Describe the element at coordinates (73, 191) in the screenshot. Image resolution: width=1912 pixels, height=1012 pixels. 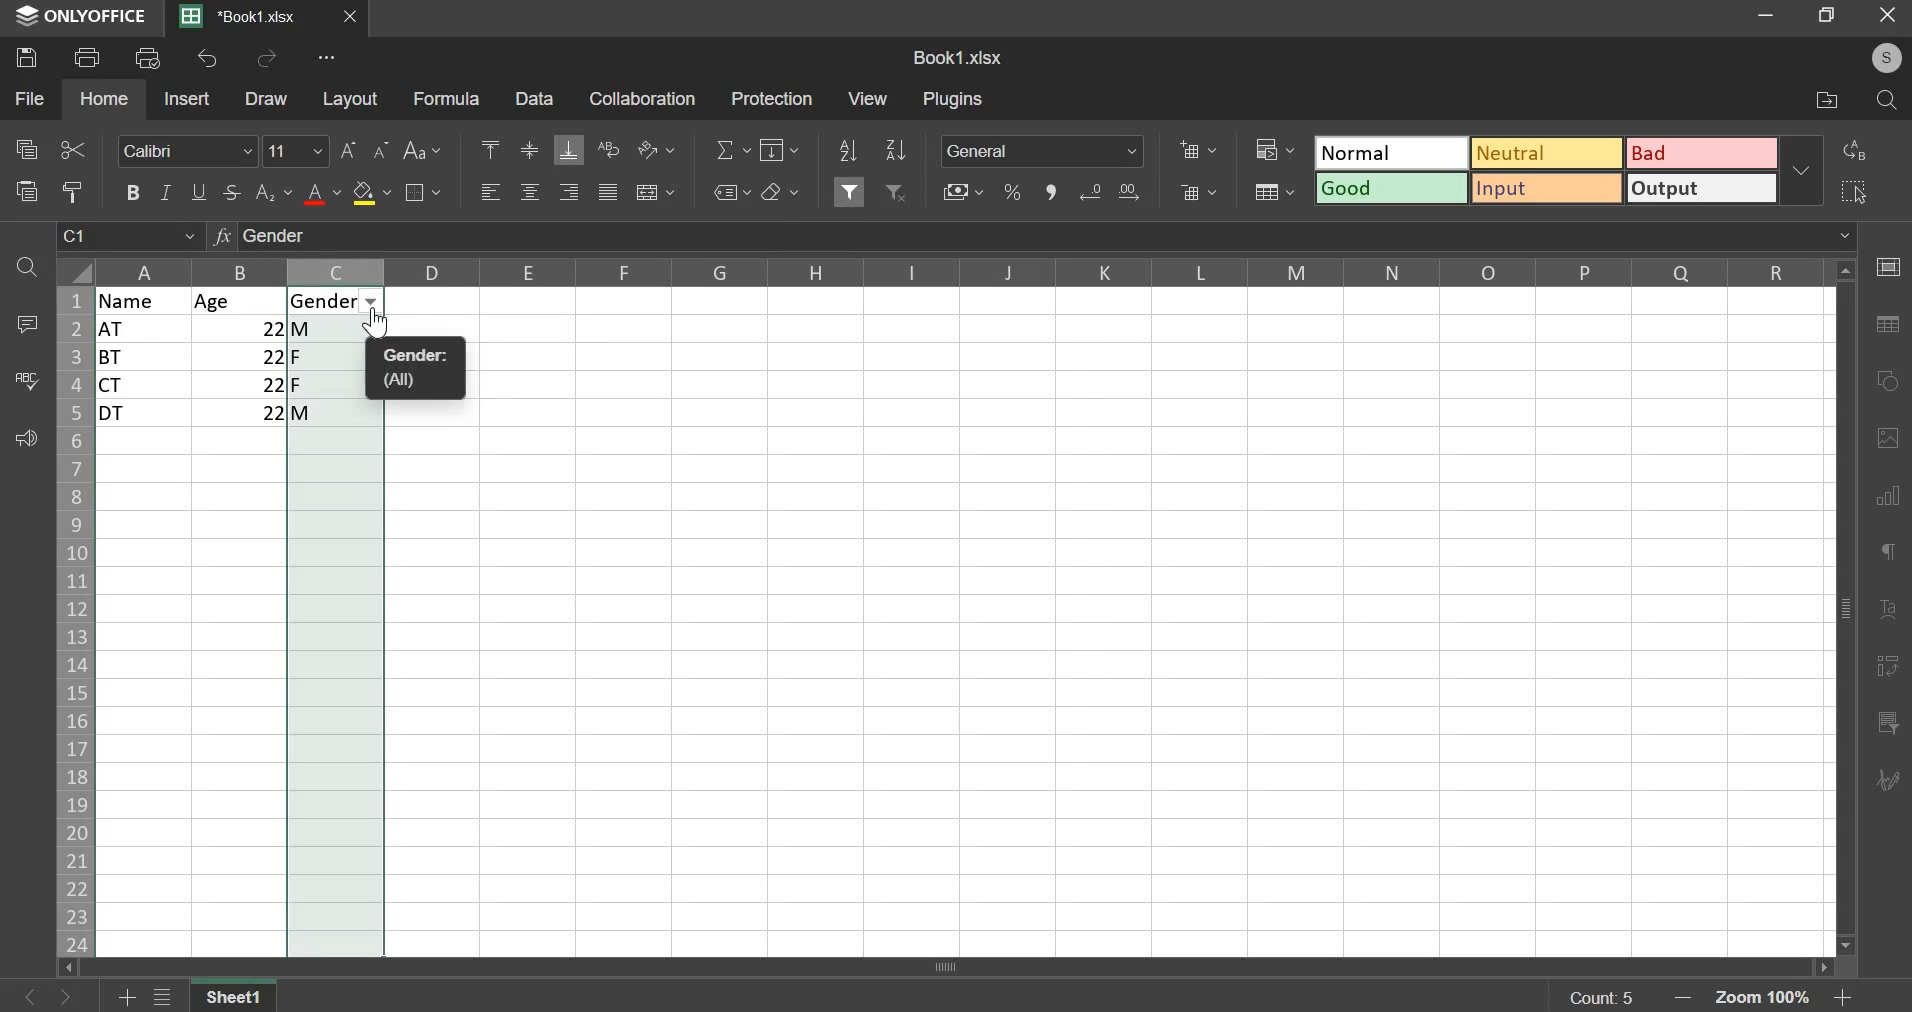
I see `copy style` at that location.